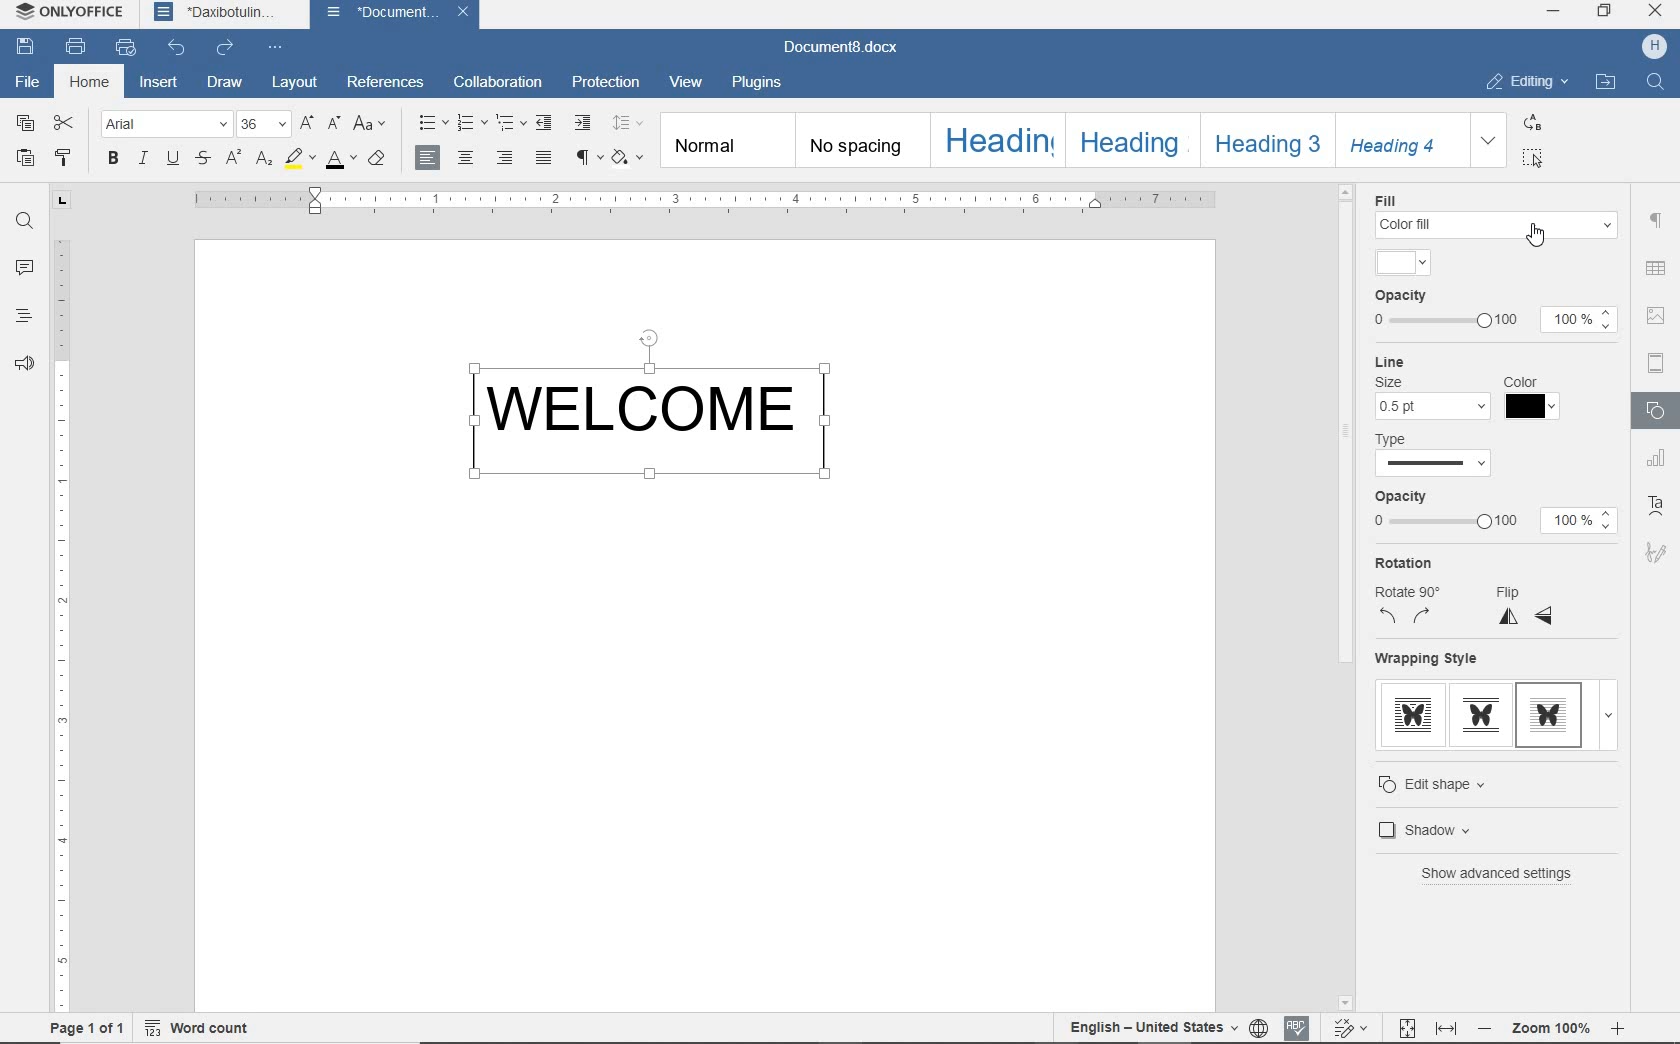 Image resolution: width=1680 pixels, height=1044 pixels. What do you see at coordinates (24, 45) in the screenshot?
I see `SAVE` at bounding box center [24, 45].